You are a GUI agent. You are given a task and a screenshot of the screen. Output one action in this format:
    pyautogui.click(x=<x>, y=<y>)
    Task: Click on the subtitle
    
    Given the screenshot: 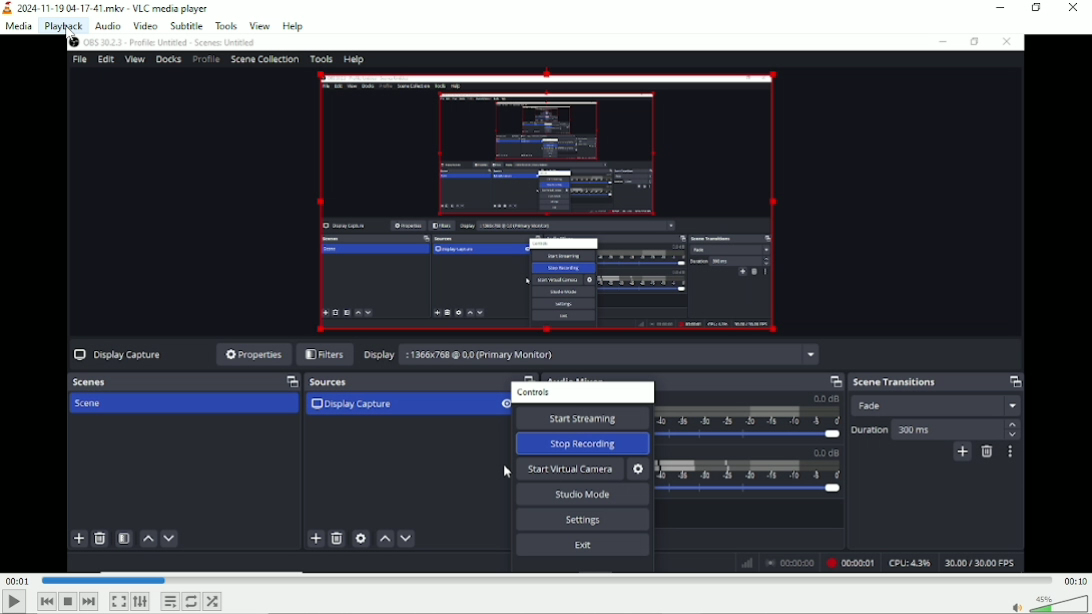 What is the action you would take?
    pyautogui.click(x=185, y=24)
    